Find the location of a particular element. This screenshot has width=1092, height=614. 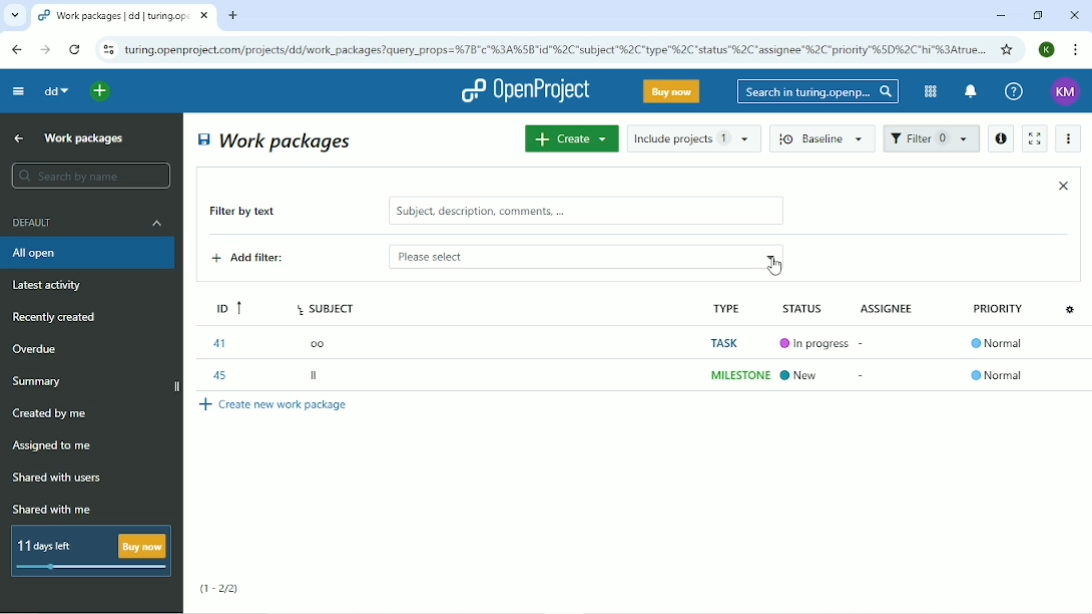

Up is located at coordinates (16, 139).